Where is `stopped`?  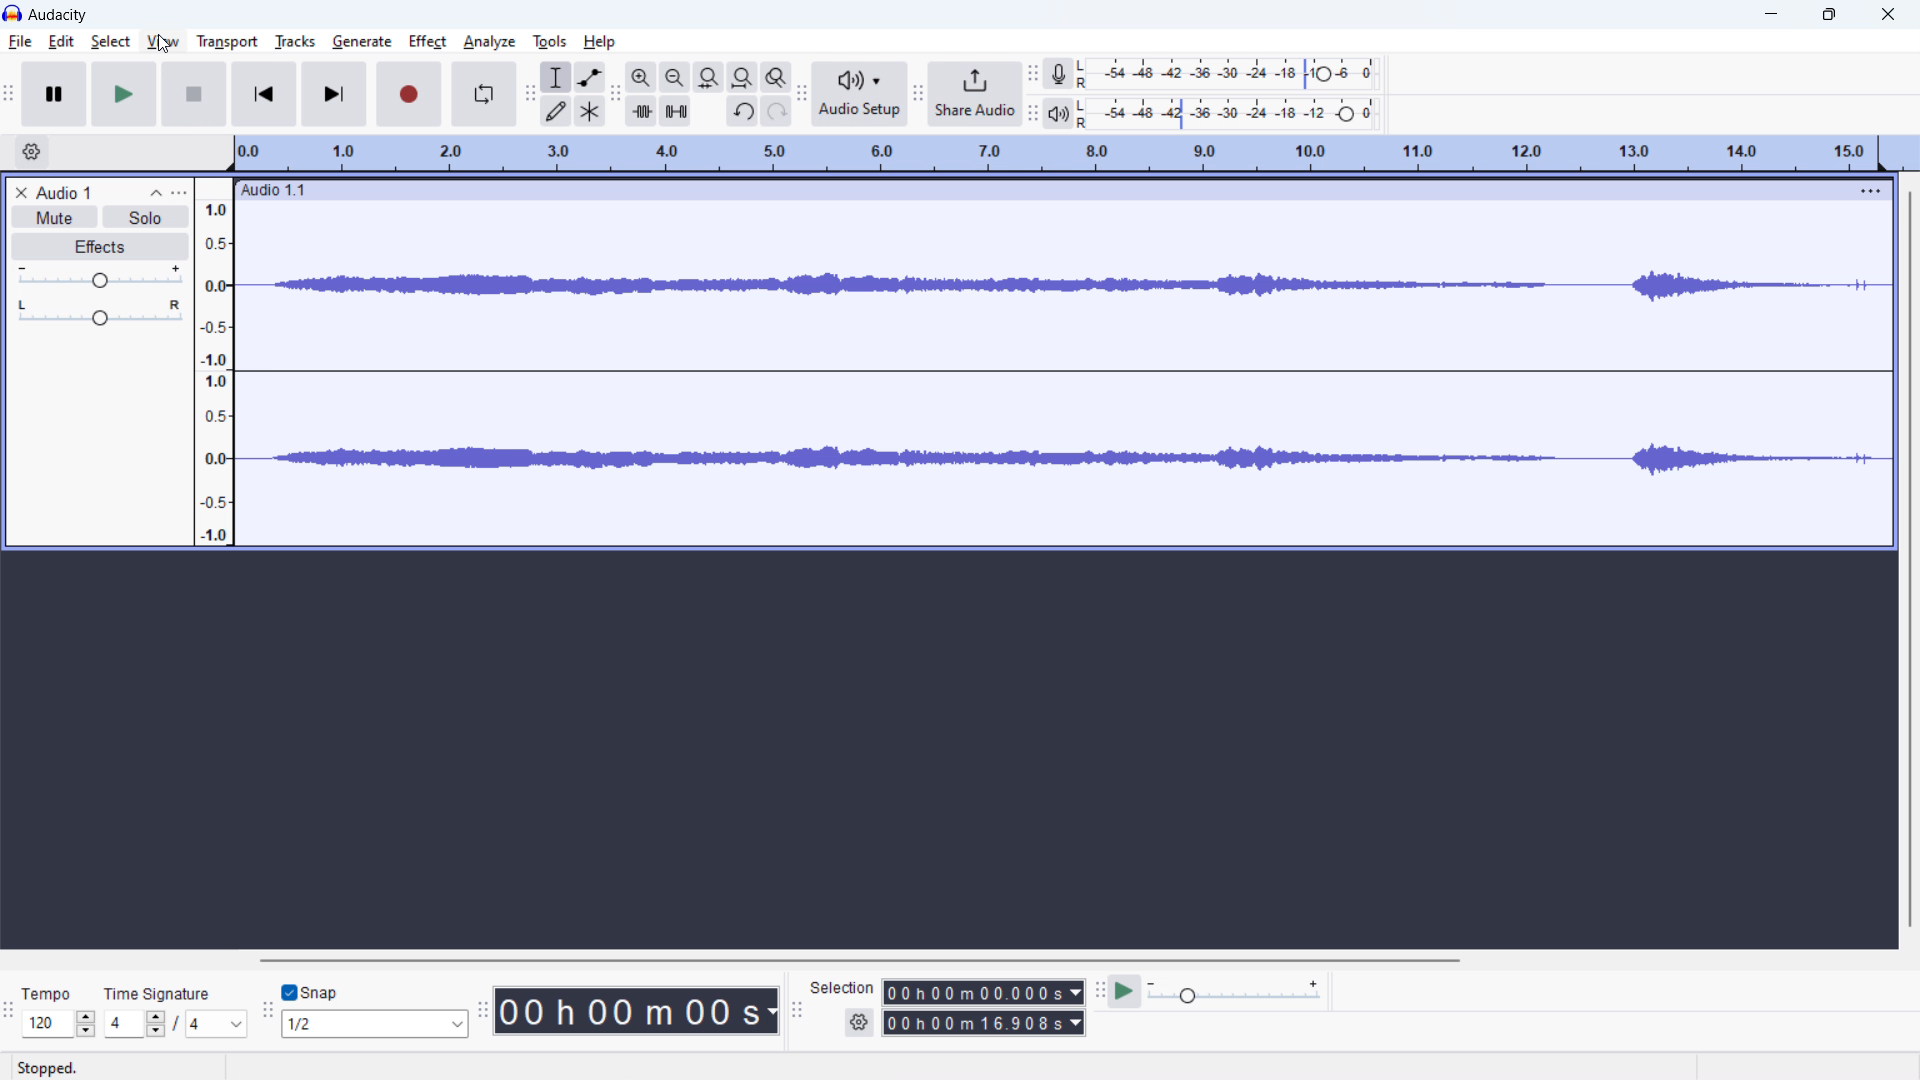
stopped is located at coordinates (55, 1061).